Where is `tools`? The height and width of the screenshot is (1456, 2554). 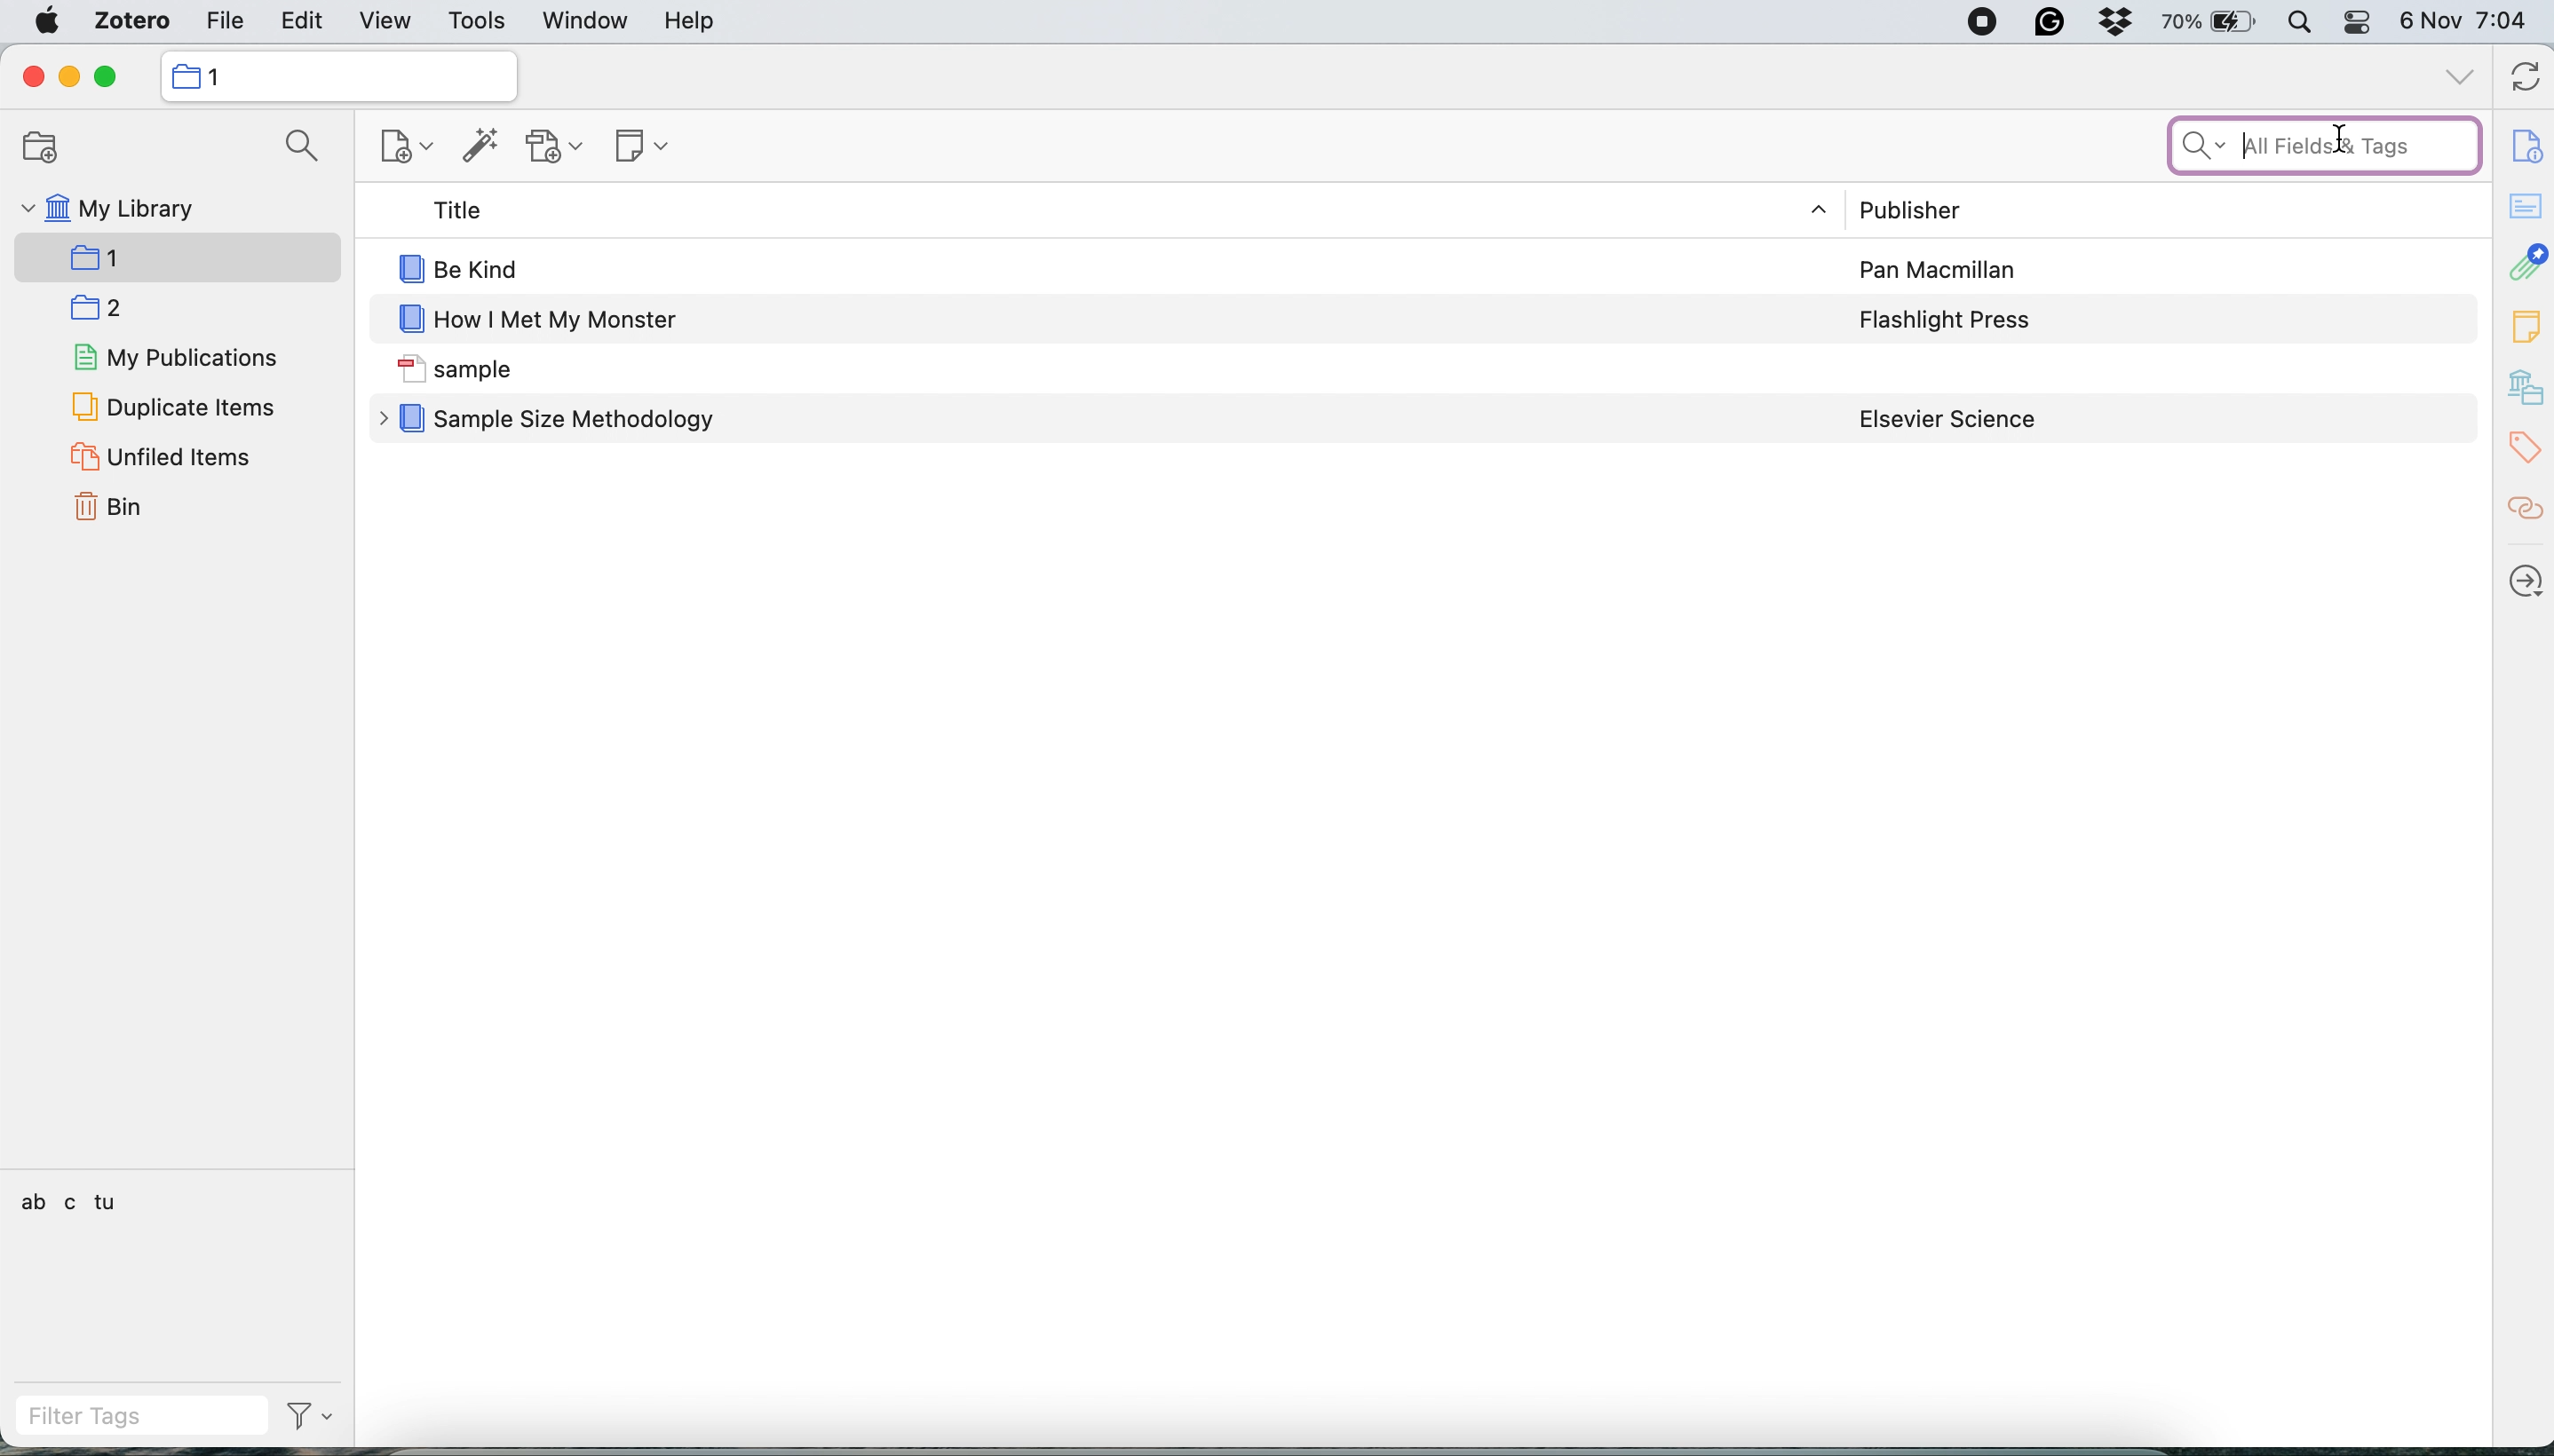
tools is located at coordinates (486, 22).